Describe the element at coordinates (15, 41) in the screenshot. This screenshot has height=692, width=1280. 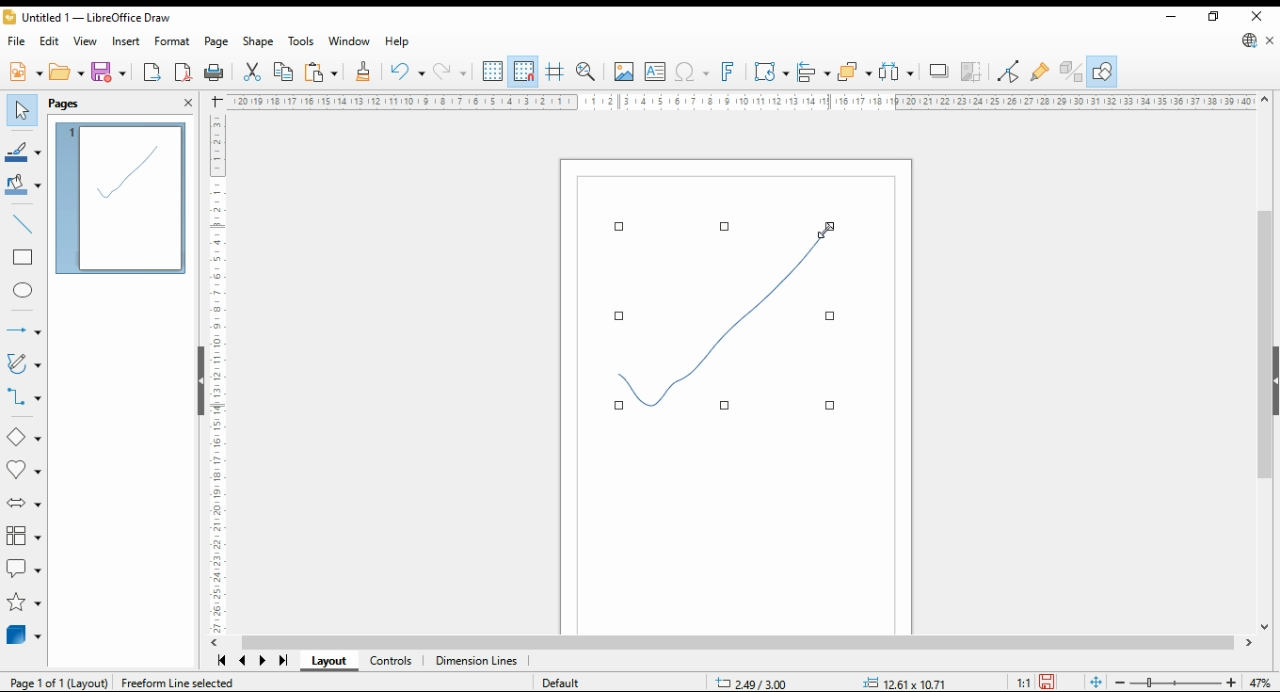
I see `file` at that location.